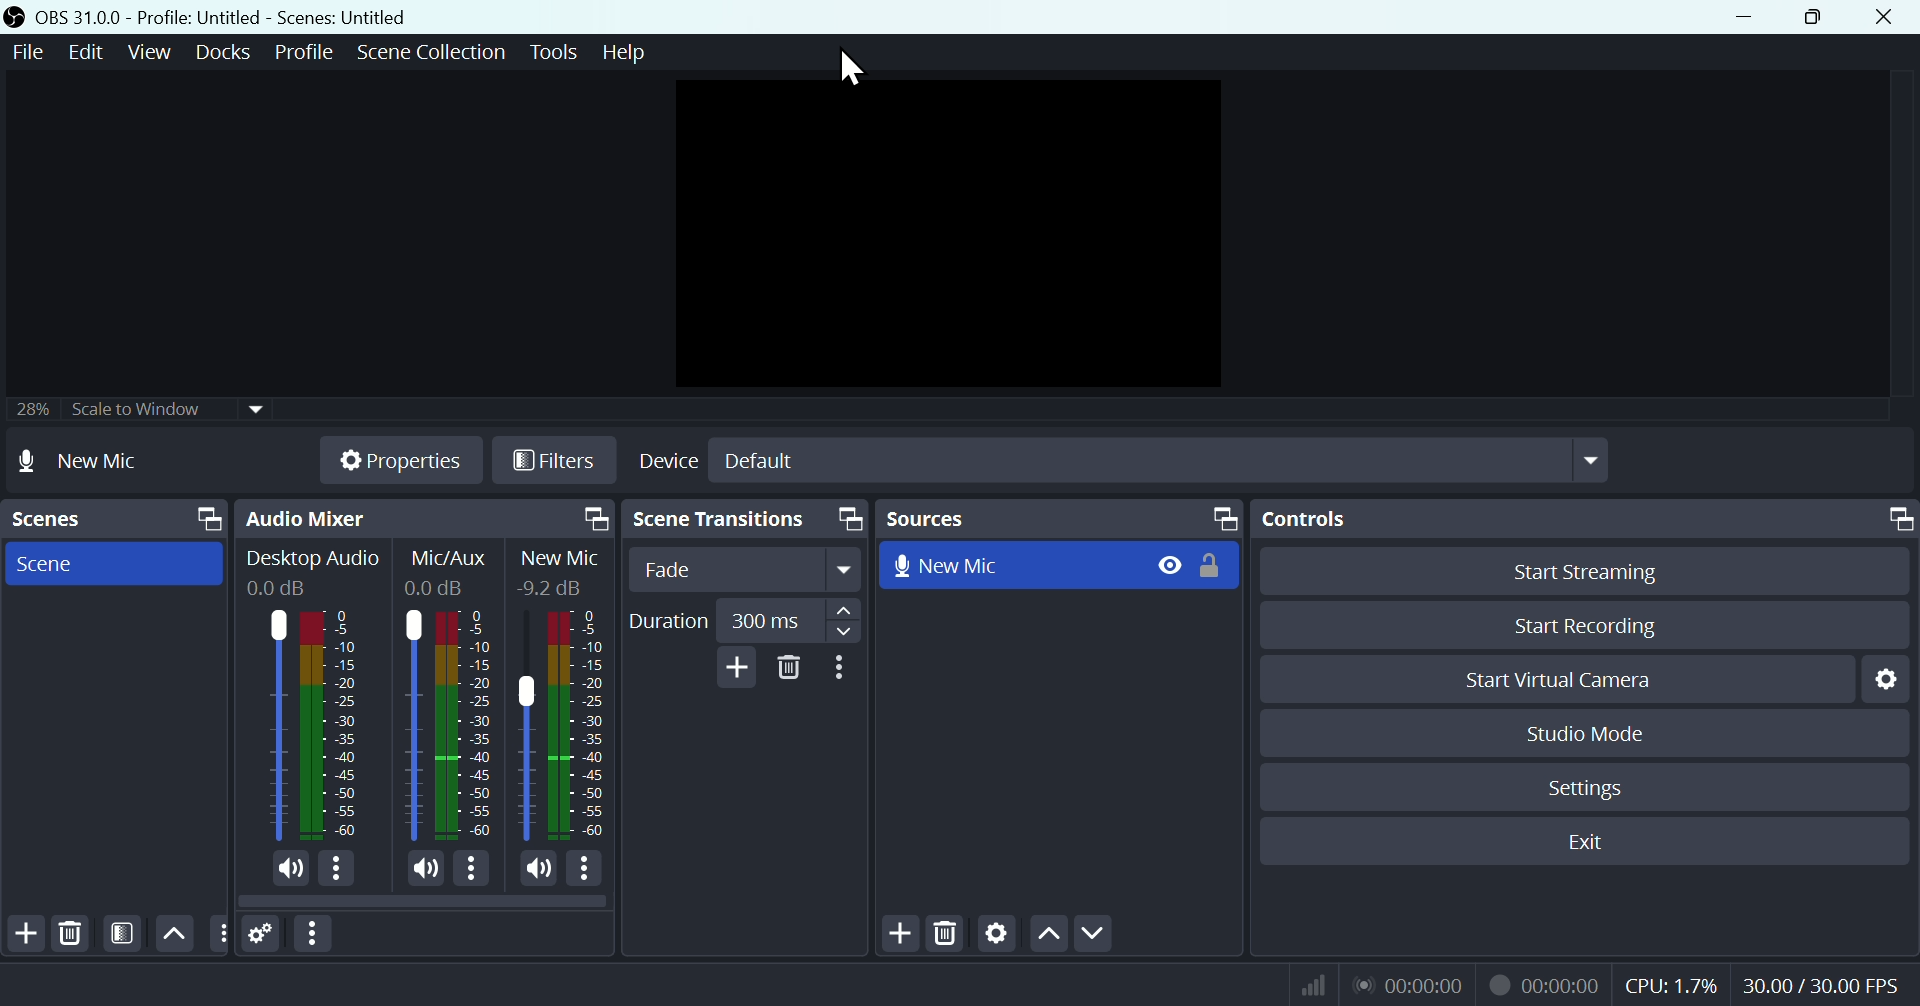 This screenshot has height=1006, width=1920. Describe the element at coordinates (580, 725) in the screenshot. I see `Mic` at that location.